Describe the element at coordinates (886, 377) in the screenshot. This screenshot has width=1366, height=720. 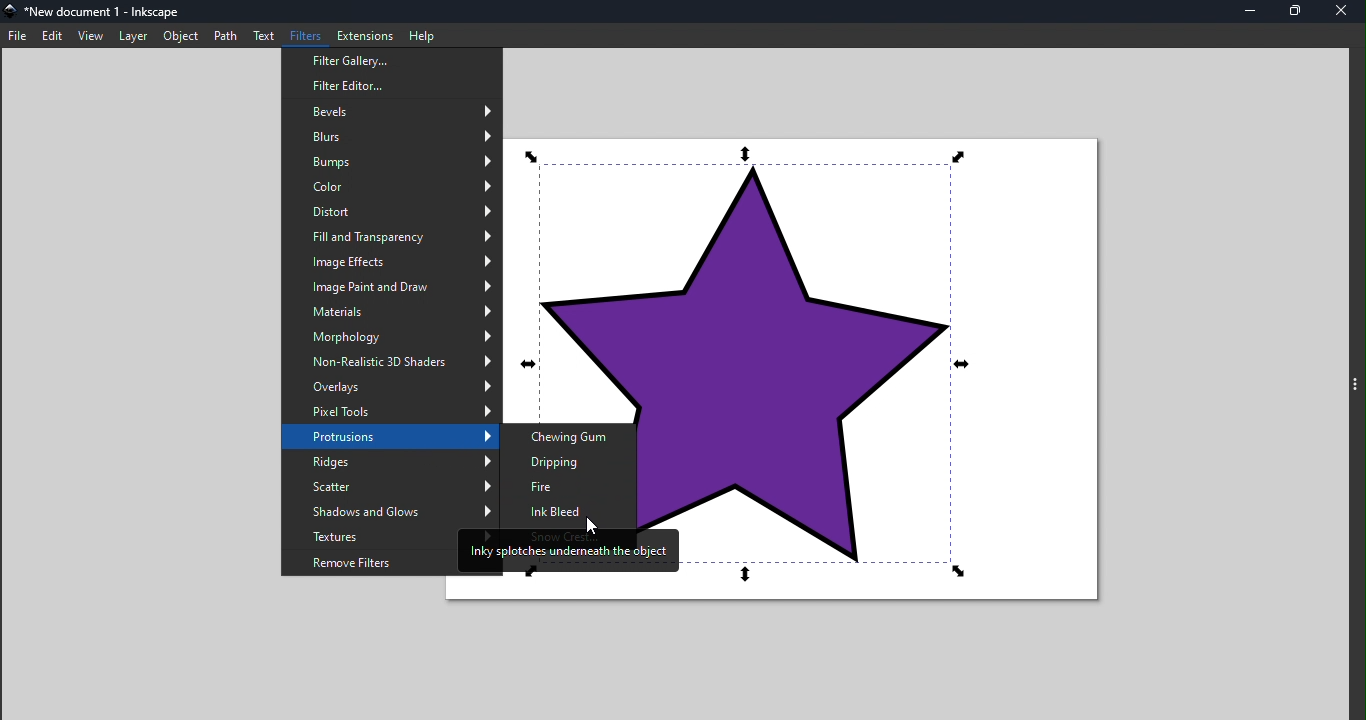
I see `Canvas` at that location.